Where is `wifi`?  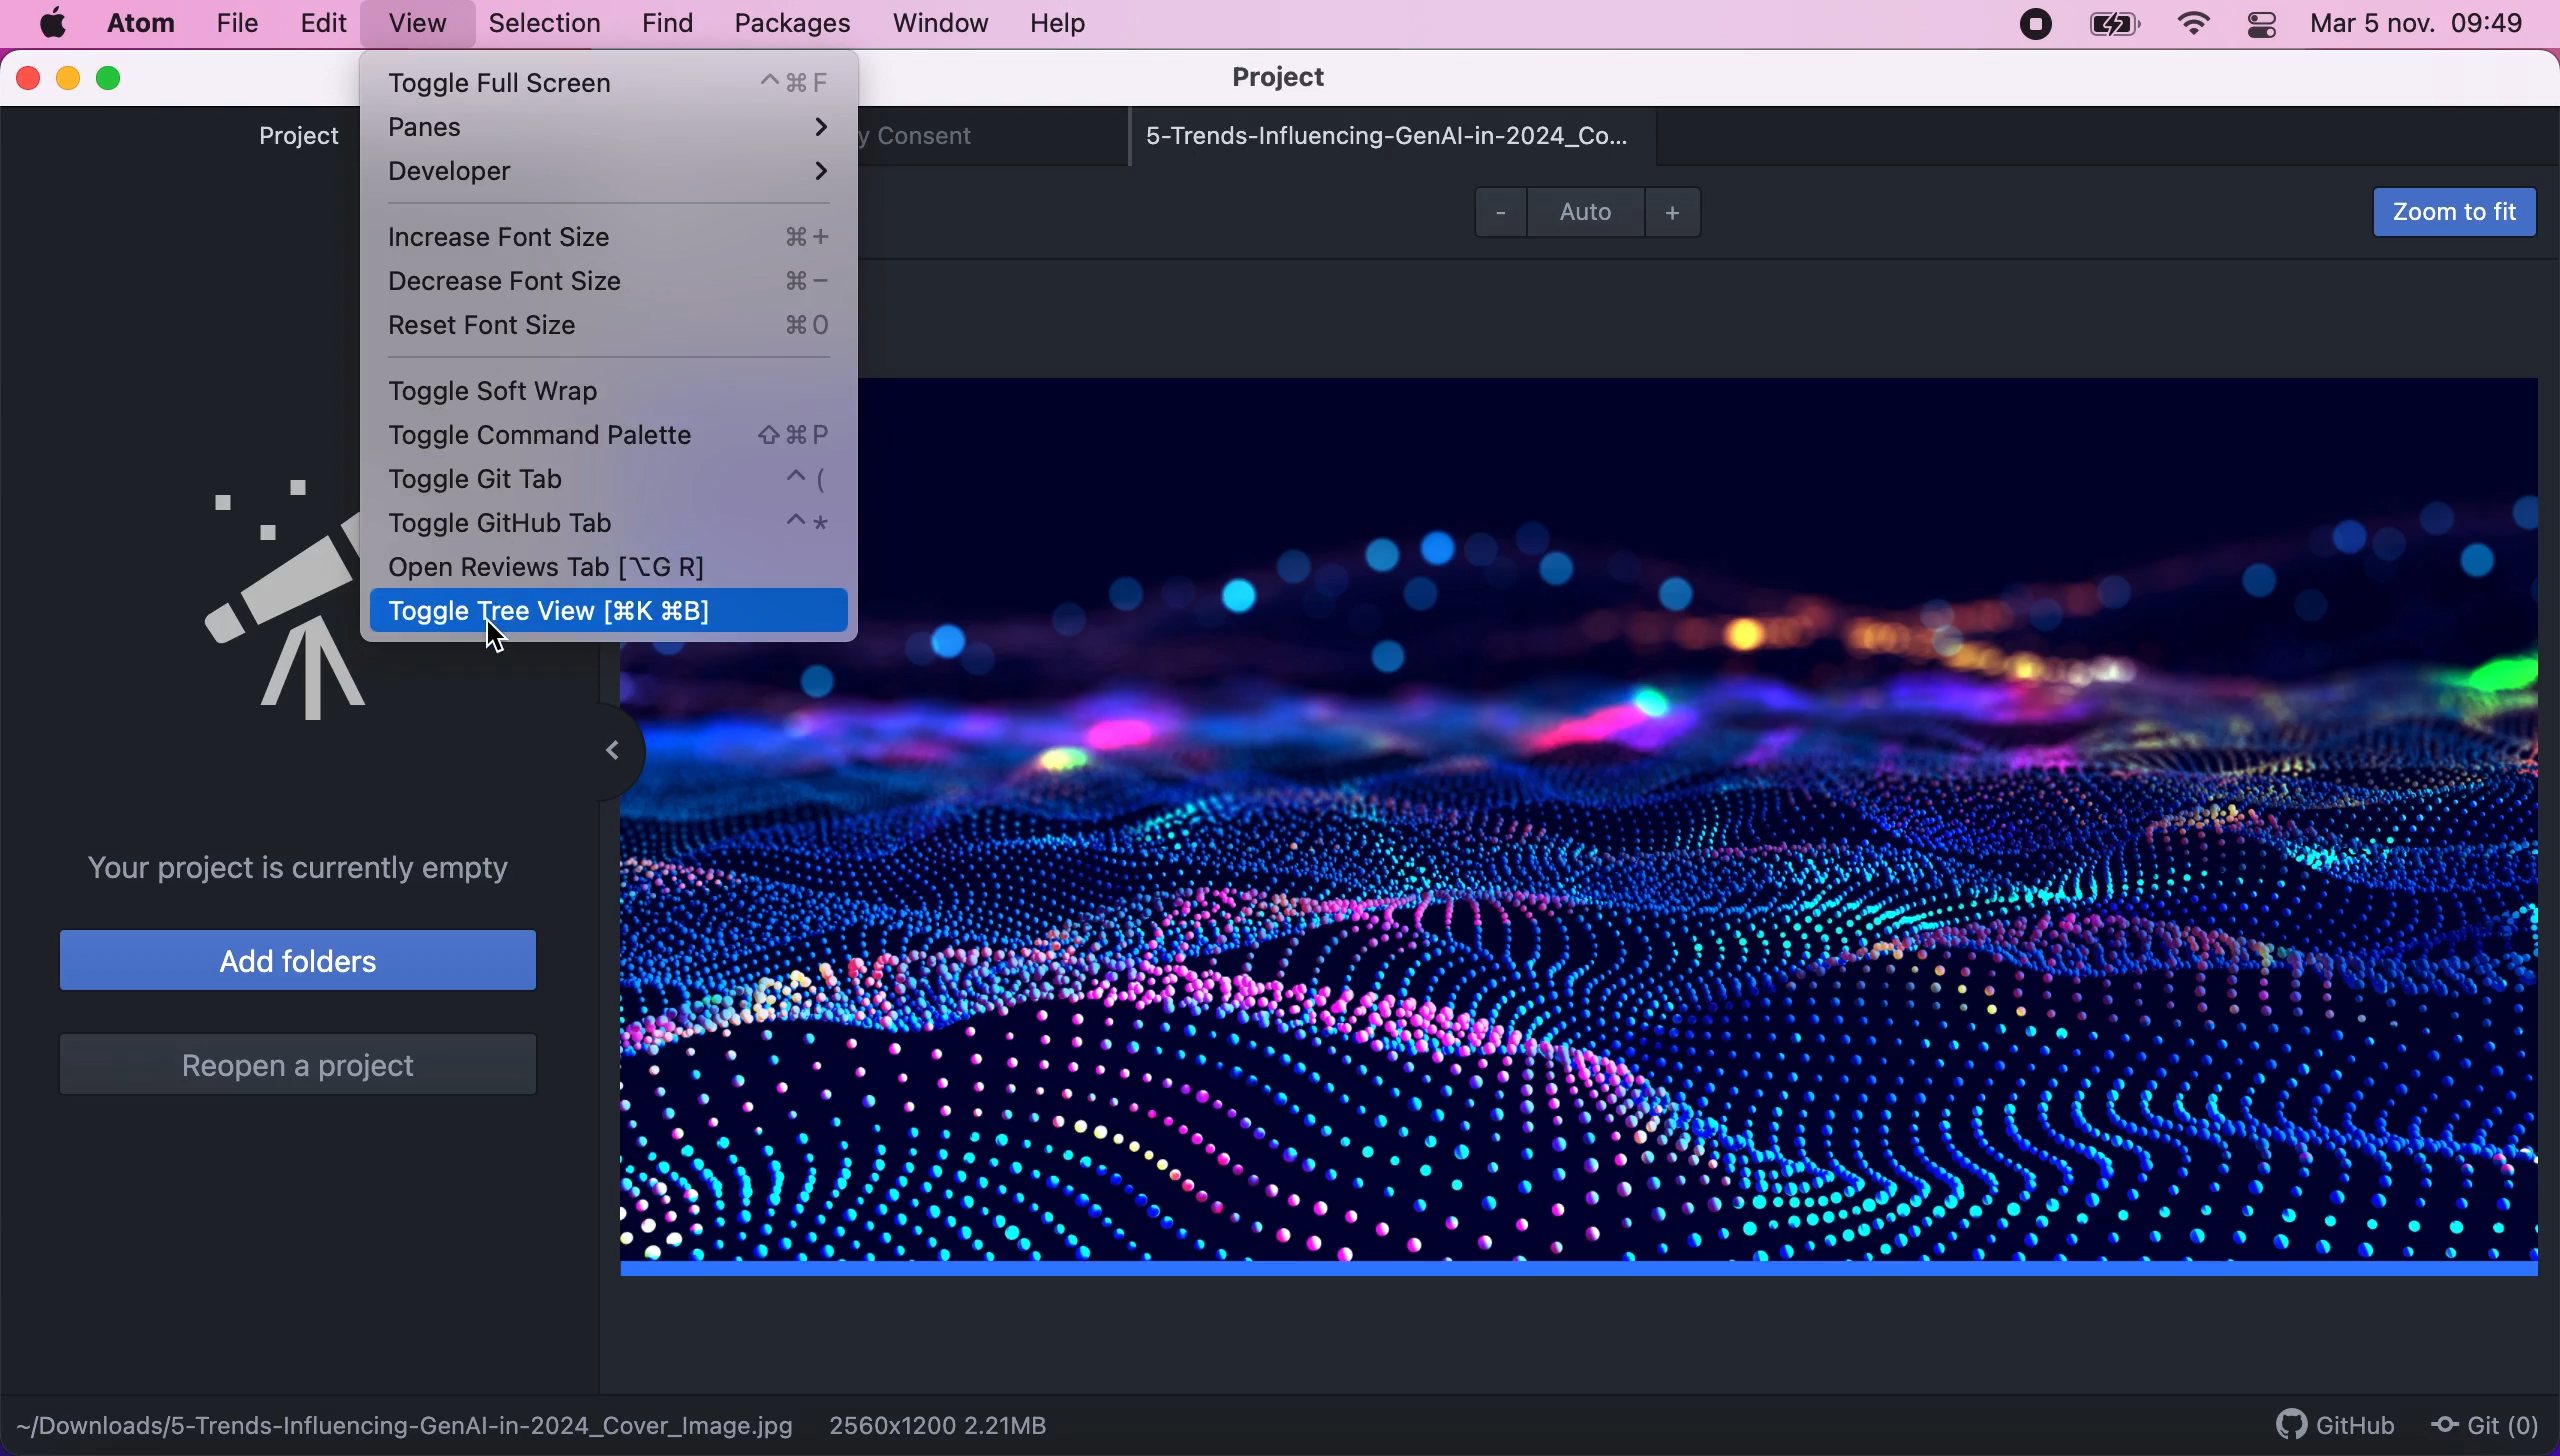 wifi is located at coordinates (2195, 28).